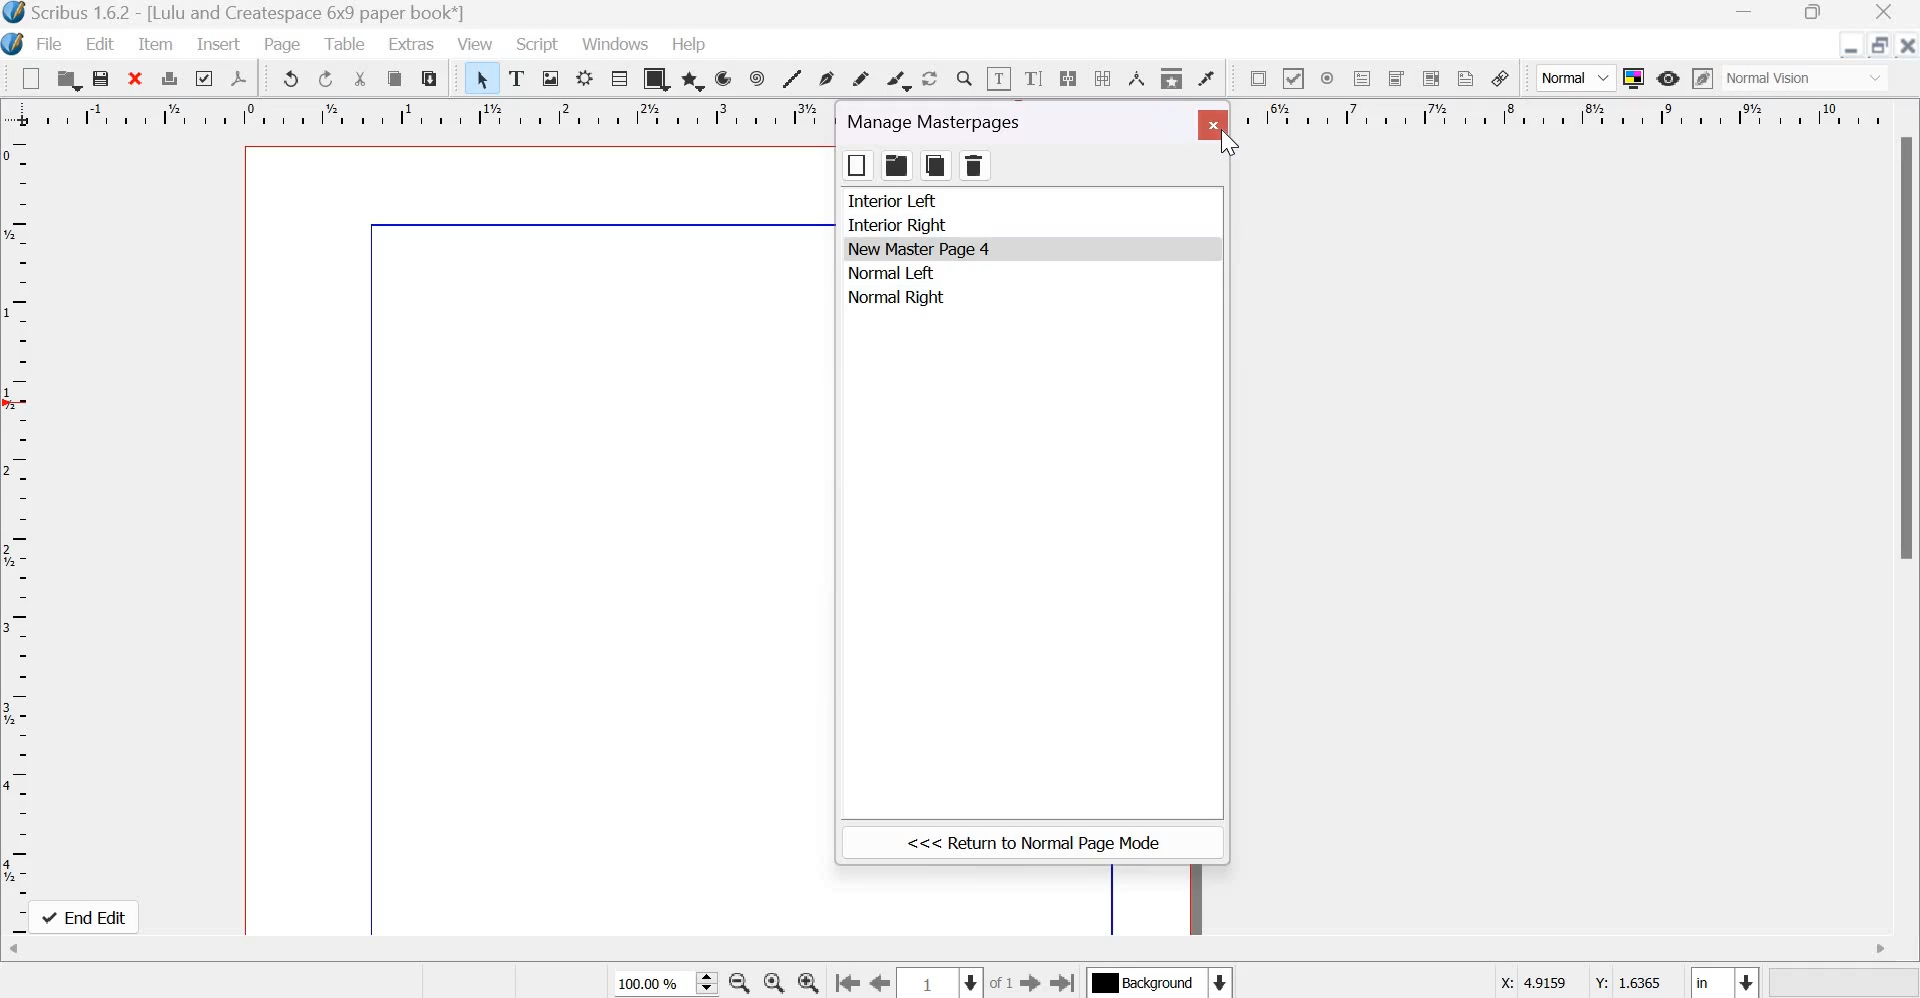 This screenshot has width=1920, height=998. I want to click on Close, so click(1884, 11).